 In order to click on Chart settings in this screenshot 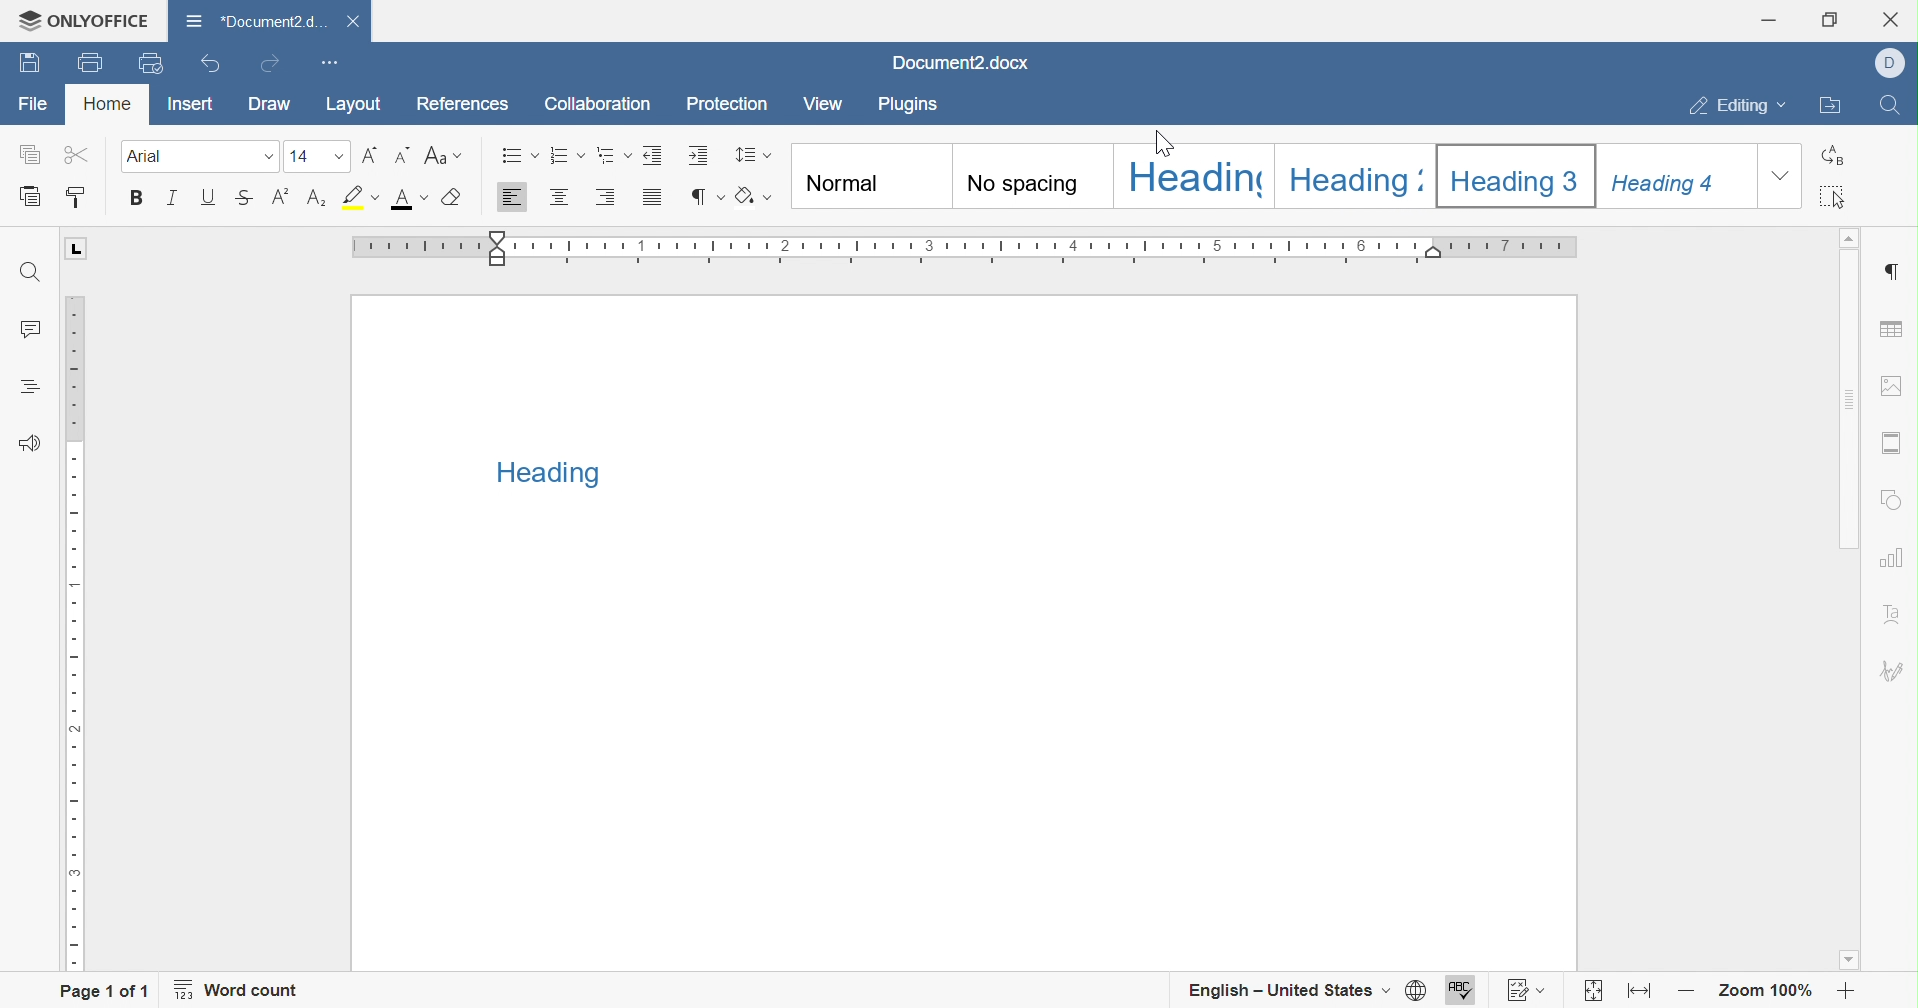, I will do `click(1896, 556)`.